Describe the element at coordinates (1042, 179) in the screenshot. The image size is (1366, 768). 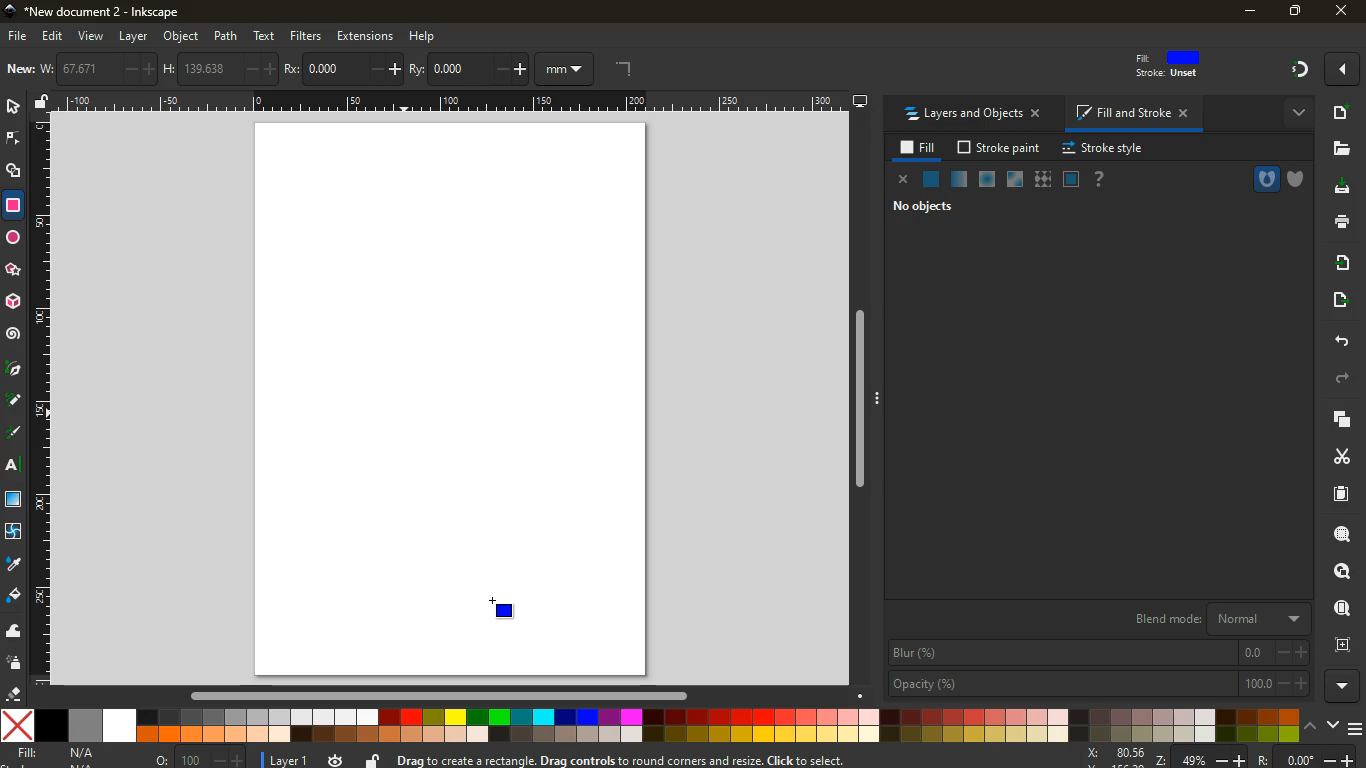
I see `texture` at that location.